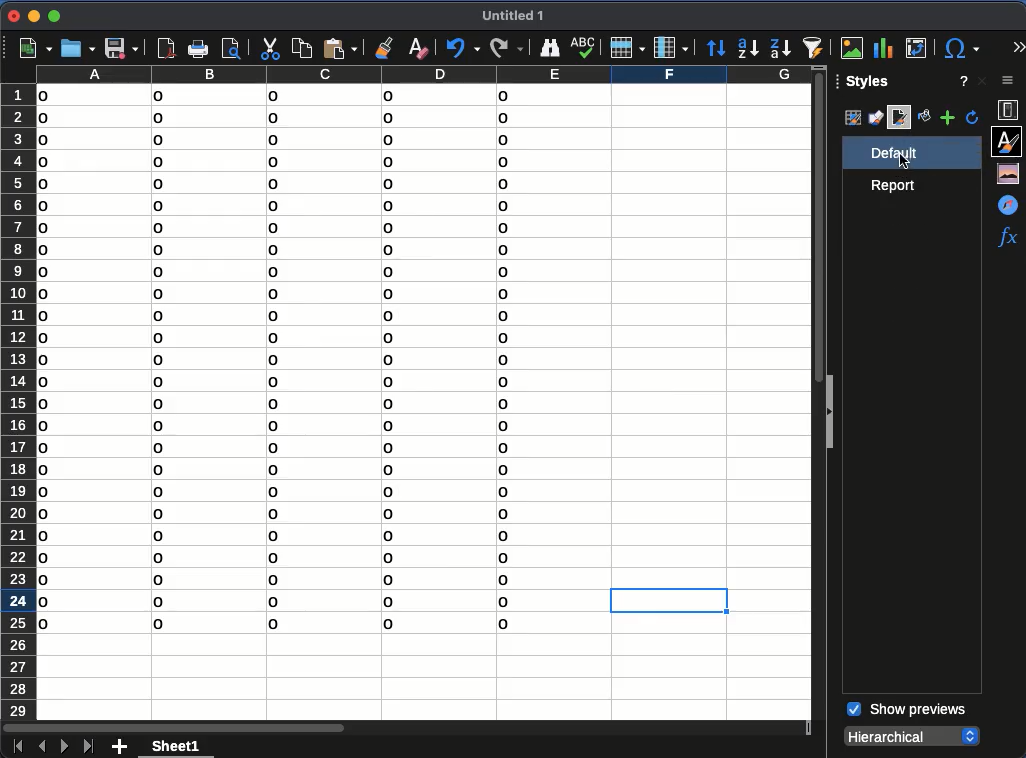 The image size is (1026, 758). Describe the element at coordinates (812, 227) in the screenshot. I see `vertical scroll bar` at that location.